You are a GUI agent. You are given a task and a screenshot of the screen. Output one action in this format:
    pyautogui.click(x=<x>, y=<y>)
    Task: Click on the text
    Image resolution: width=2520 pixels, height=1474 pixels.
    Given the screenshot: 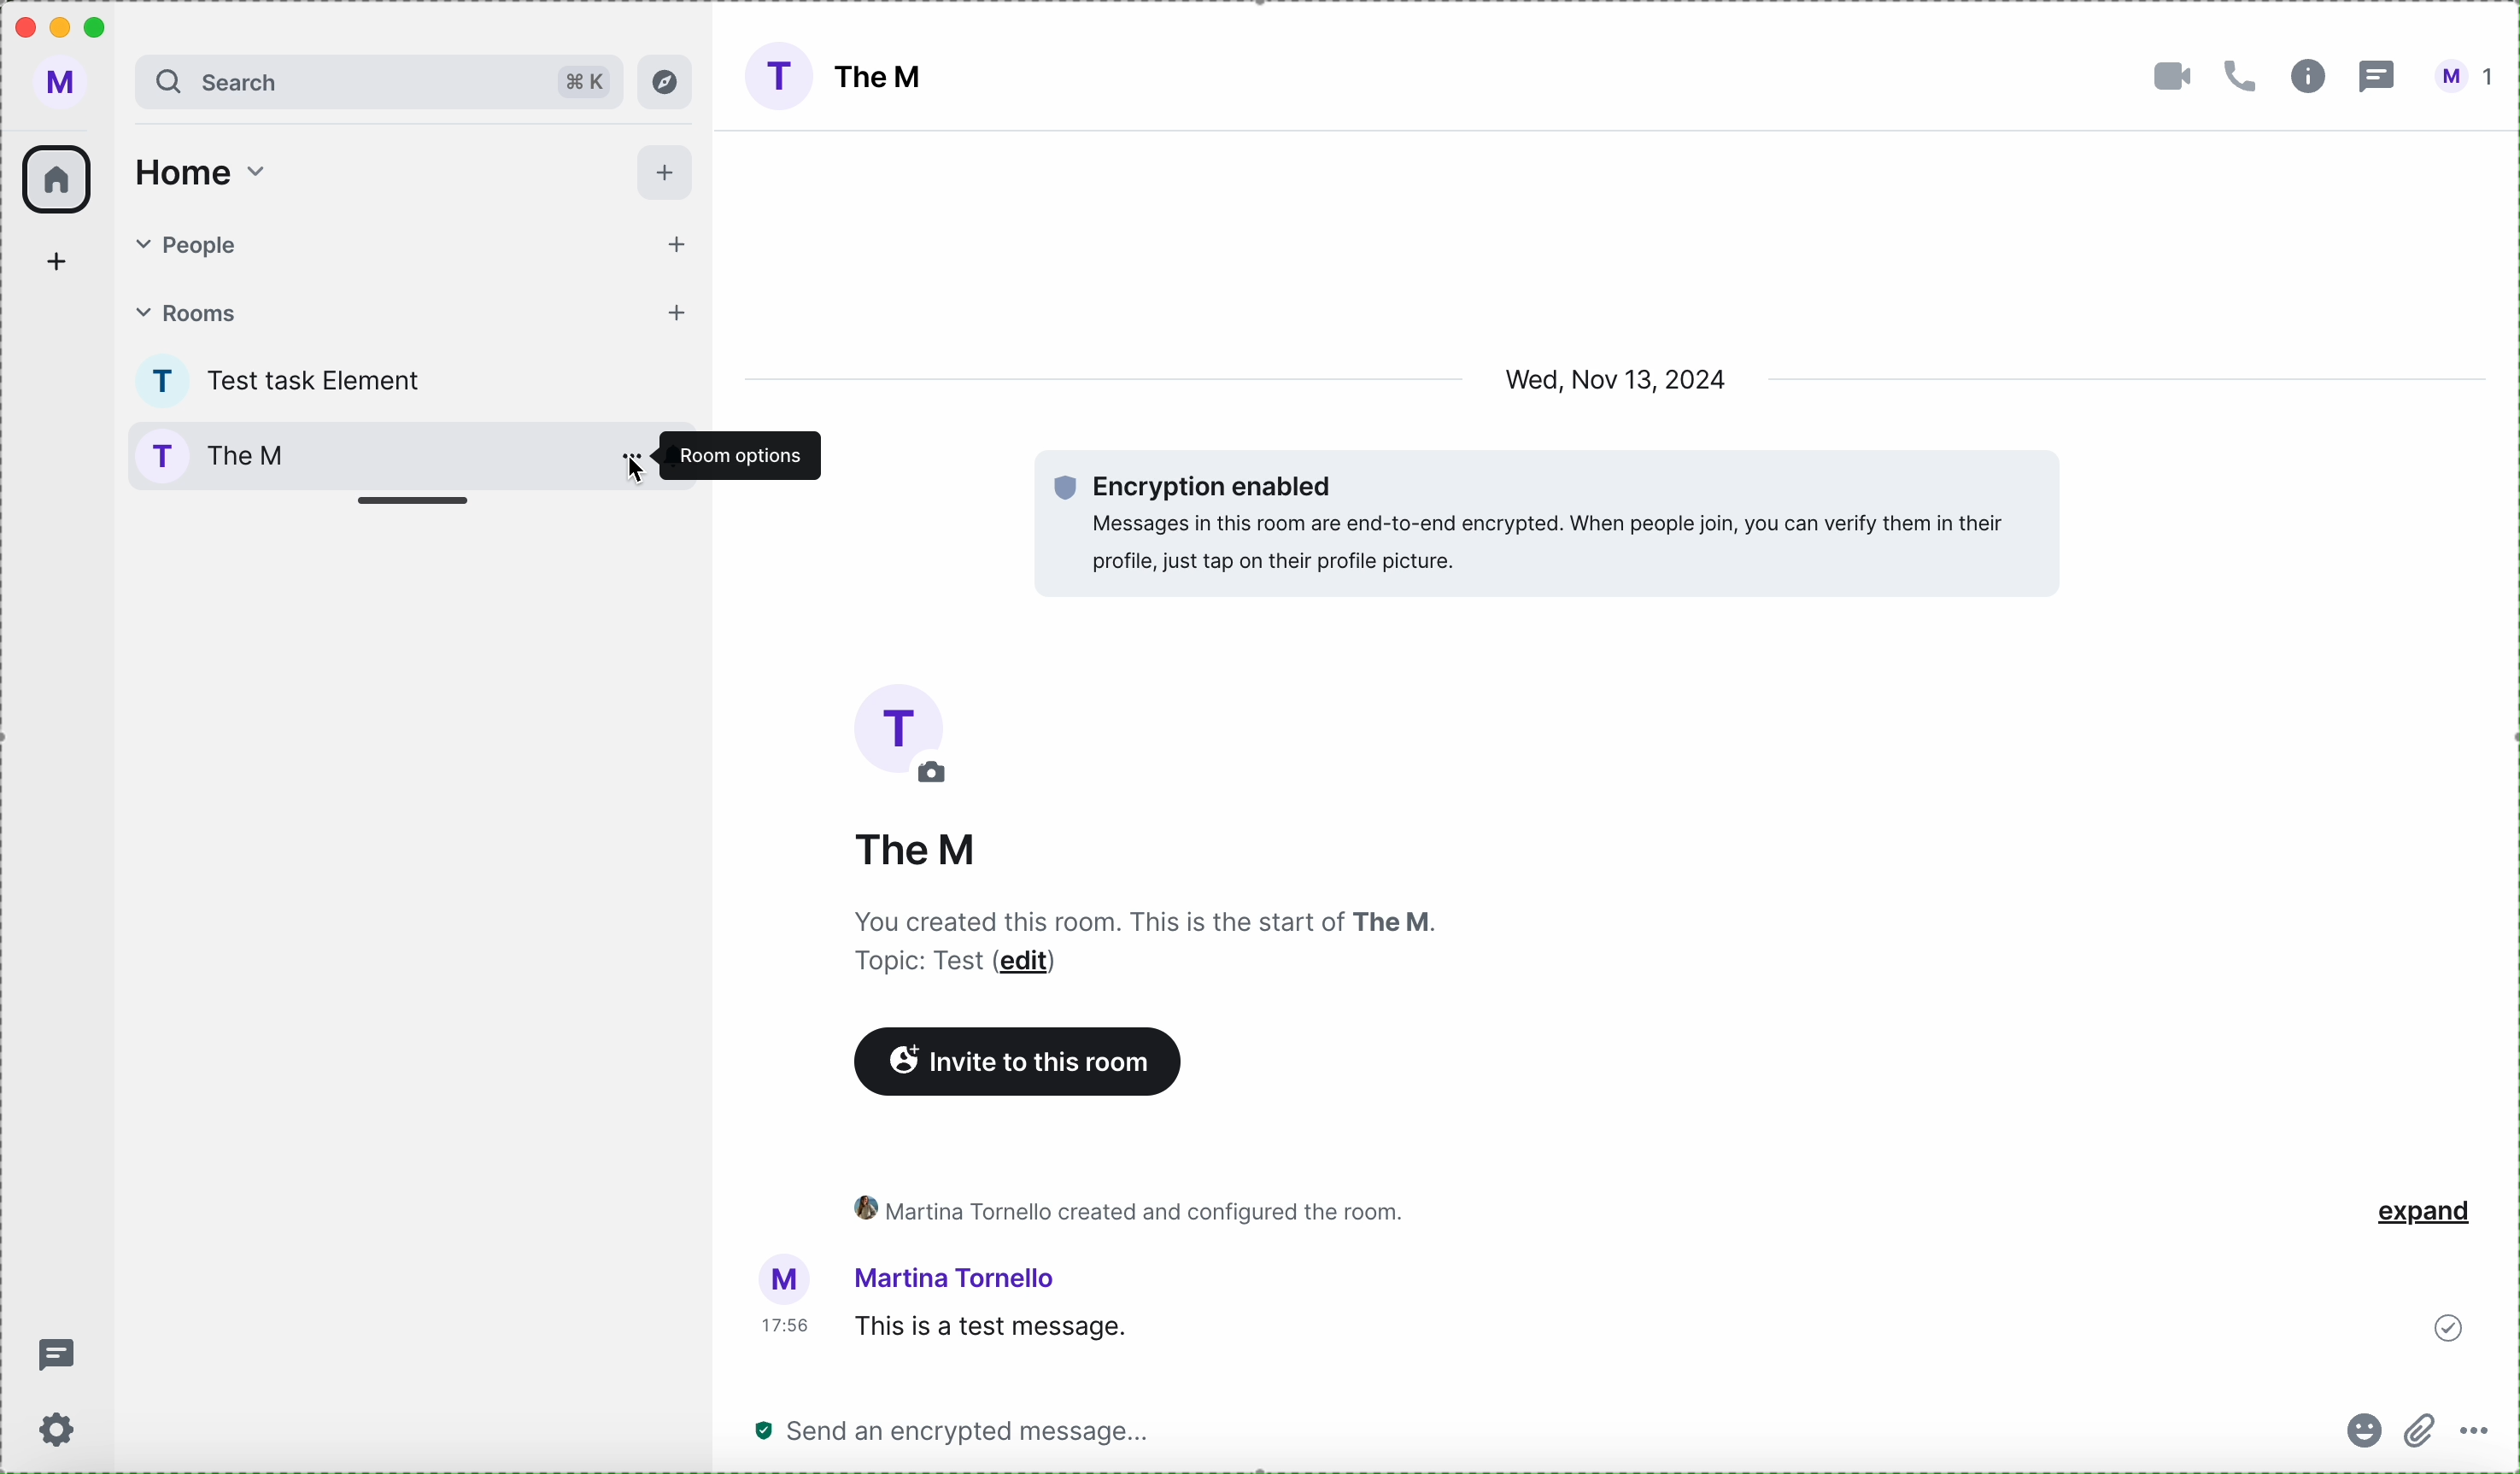 What is the action you would take?
    pyautogui.click(x=902, y=966)
    